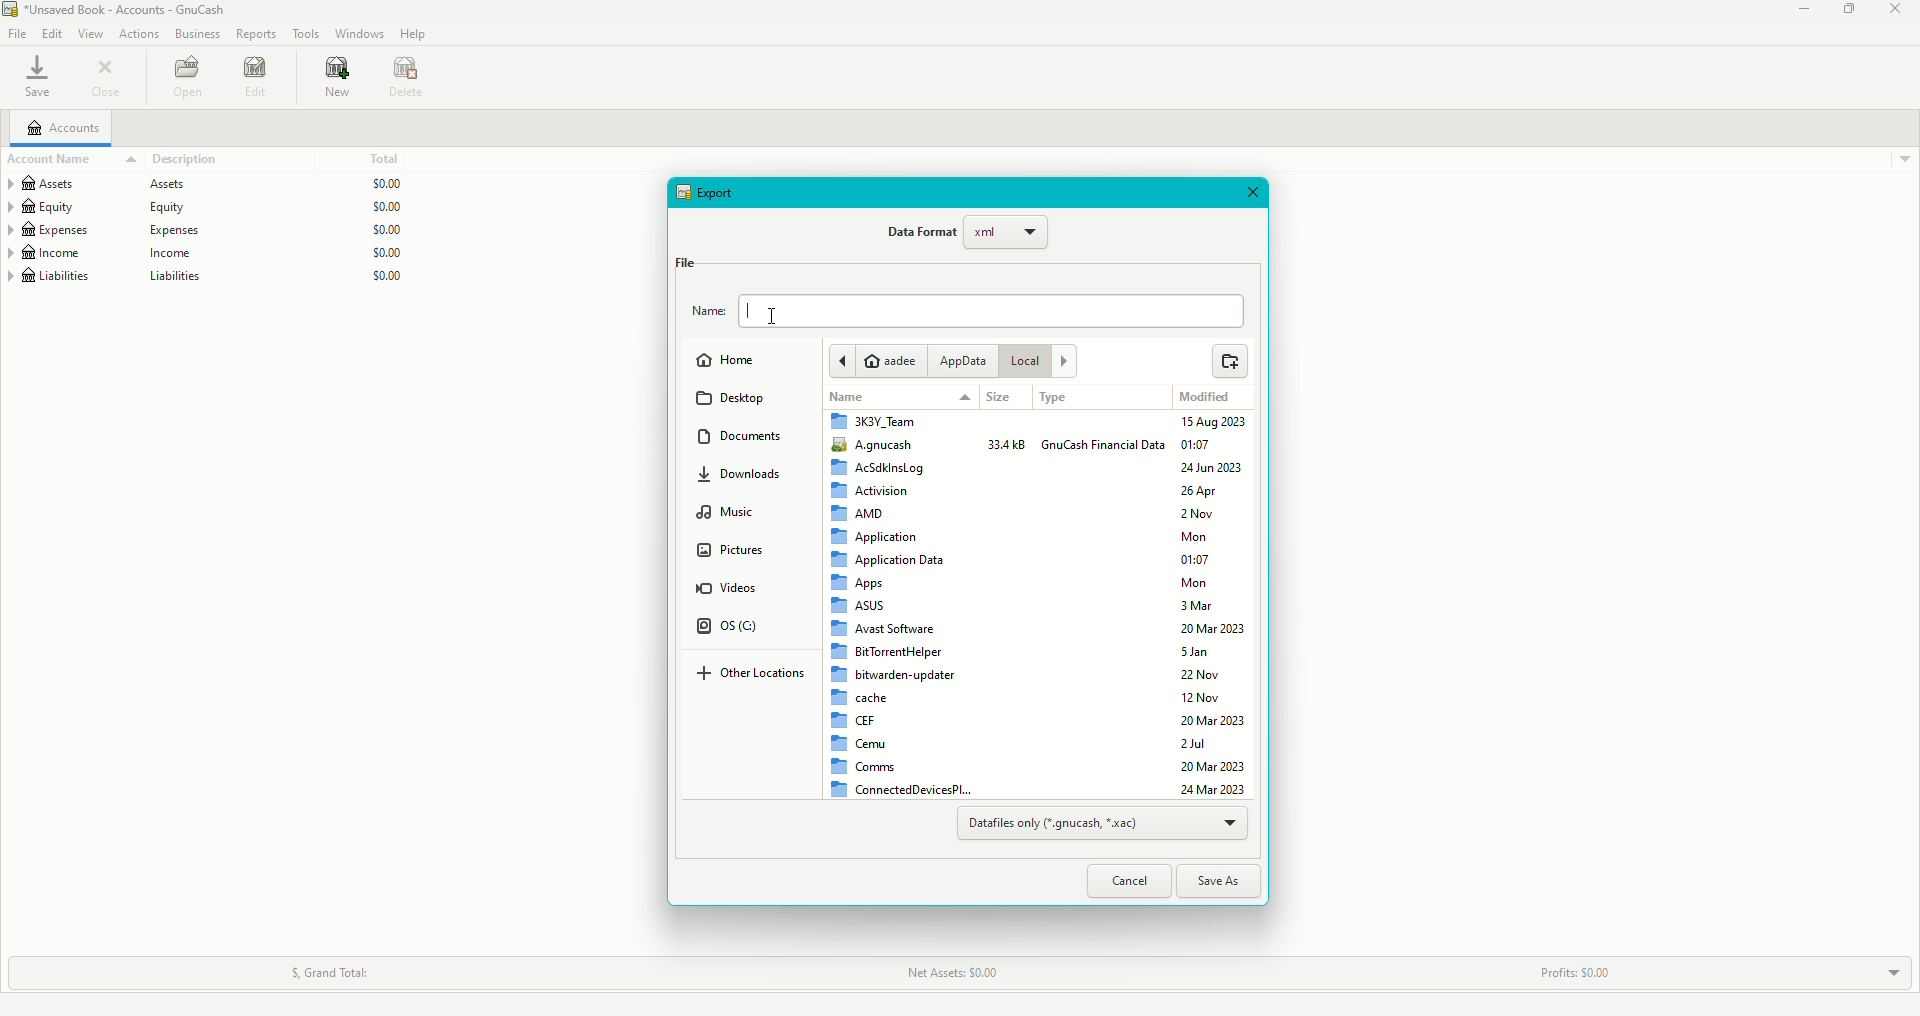 The height and width of the screenshot is (1016, 1920). Describe the element at coordinates (737, 401) in the screenshot. I see `Desktop` at that location.